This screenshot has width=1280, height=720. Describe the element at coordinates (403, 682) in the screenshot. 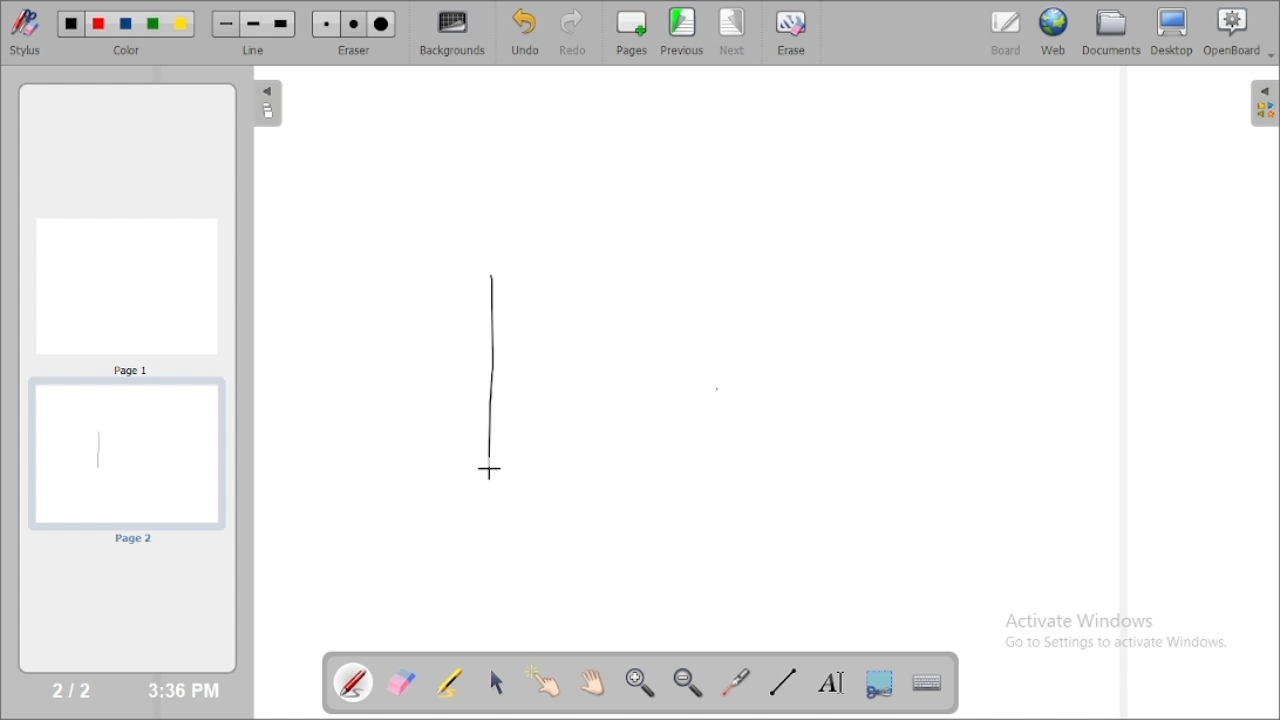

I see `erase annotation` at that location.